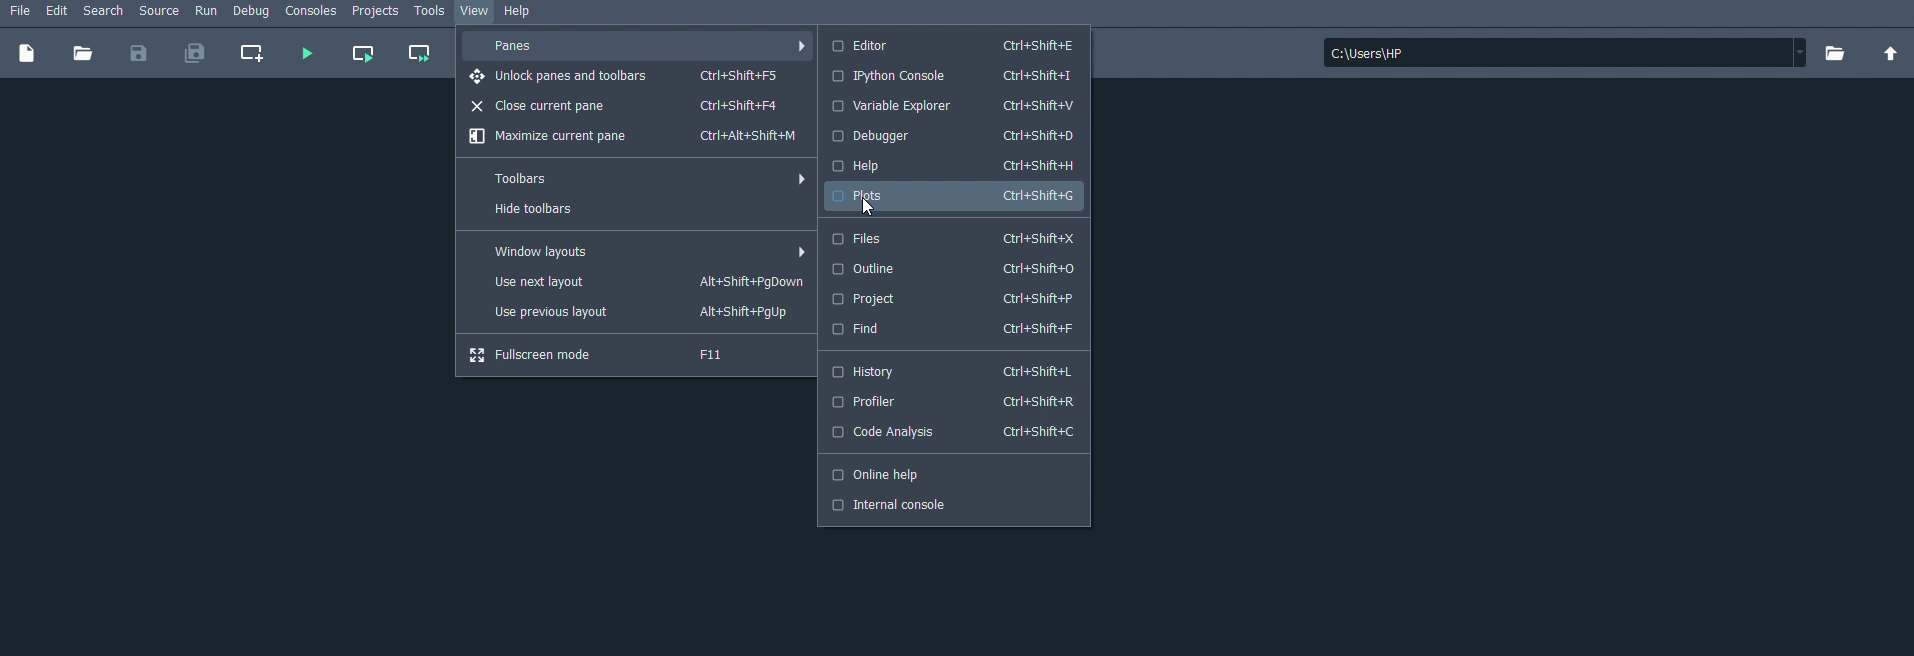  What do you see at coordinates (305, 54) in the screenshot?
I see `Run file` at bounding box center [305, 54].